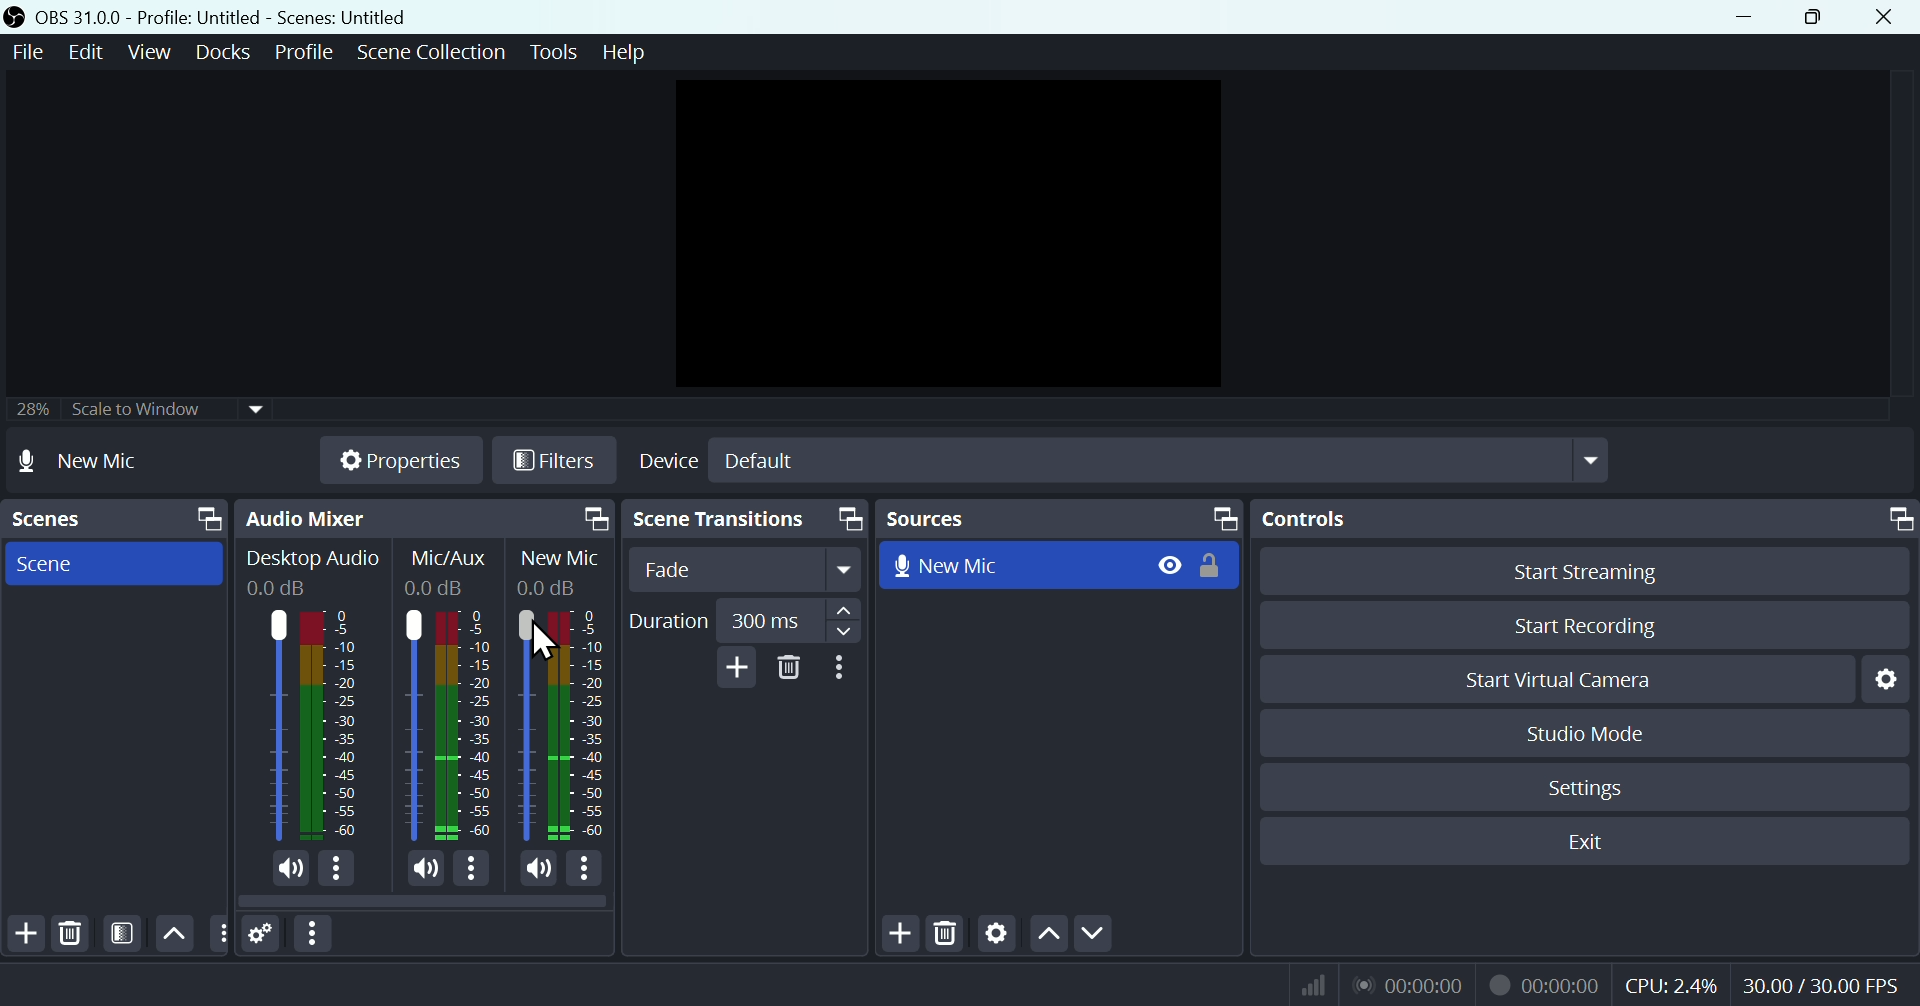 Image resolution: width=1920 pixels, height=1006 pixels. Describe the element at coordinates (1590, 788) in the screenshot. I see `Settings` at that location.